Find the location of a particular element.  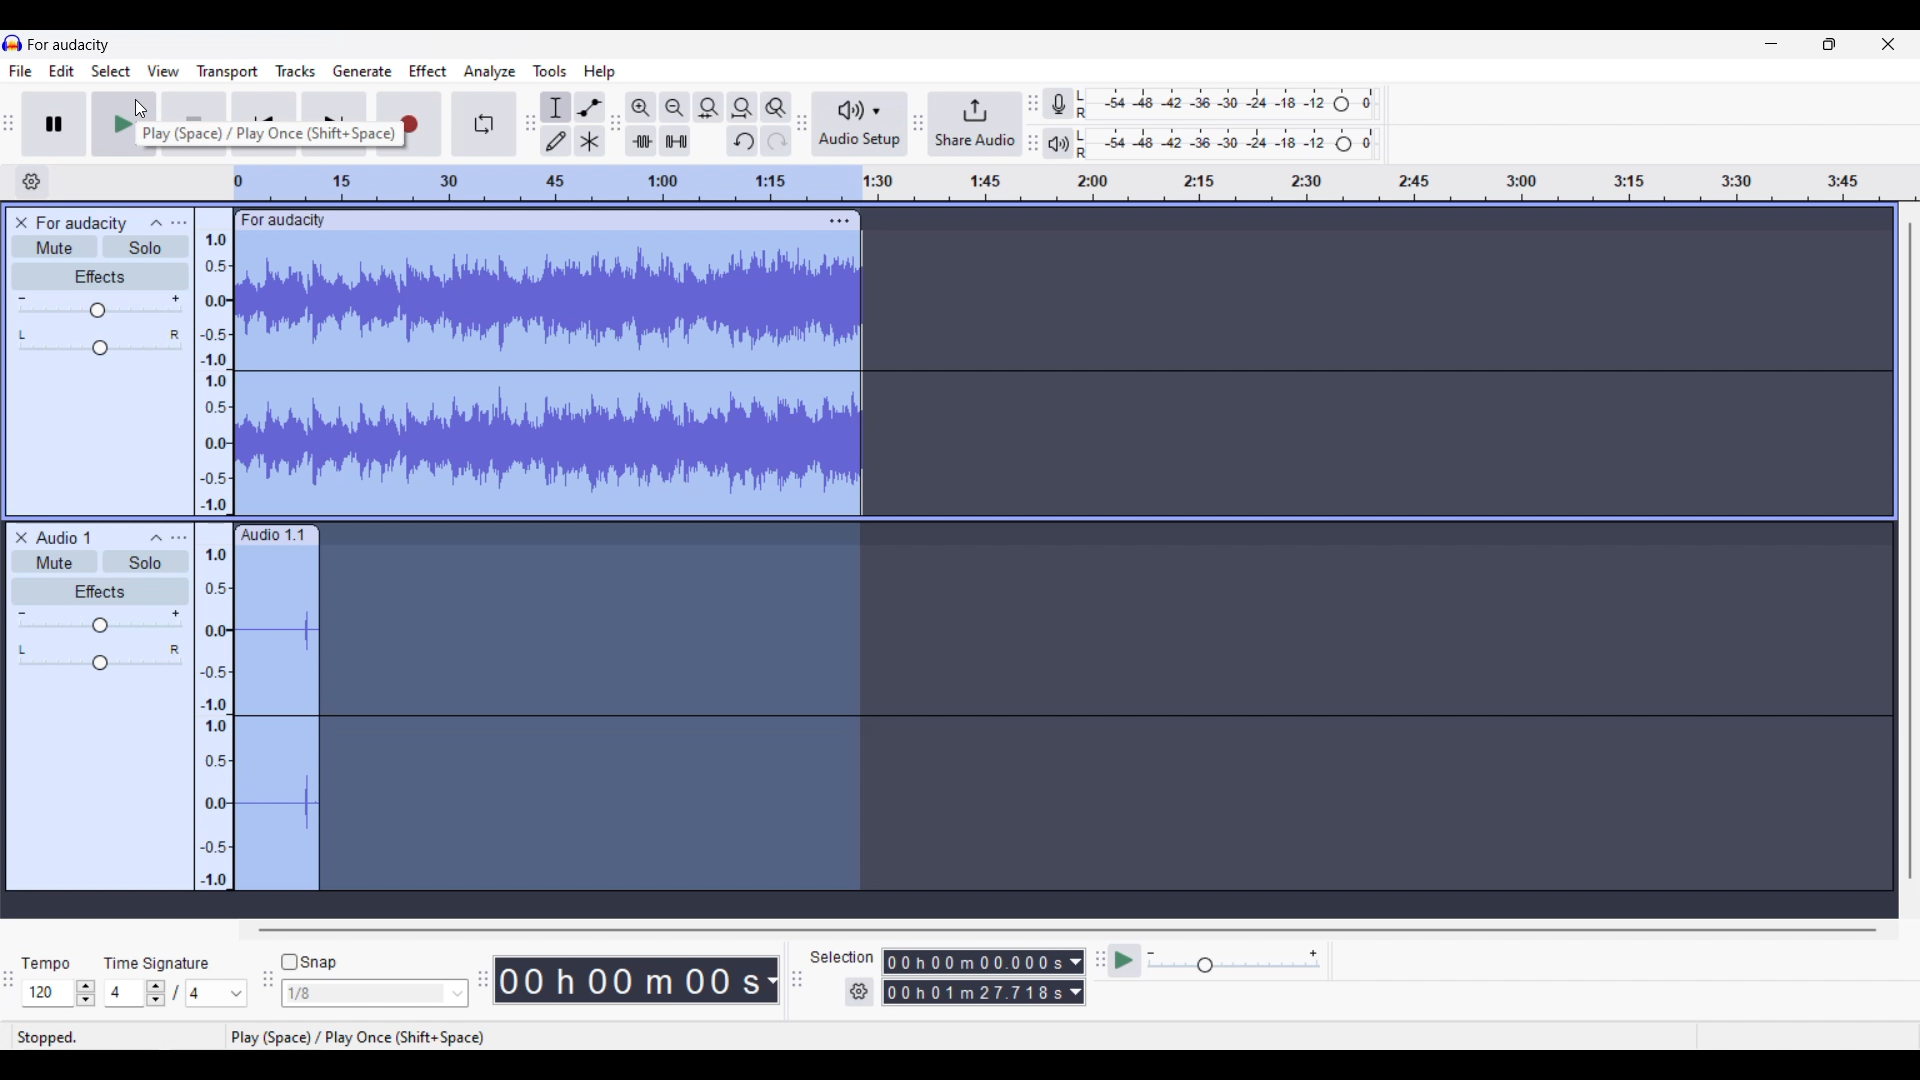

for audacity is located at coordinates (69, 46).